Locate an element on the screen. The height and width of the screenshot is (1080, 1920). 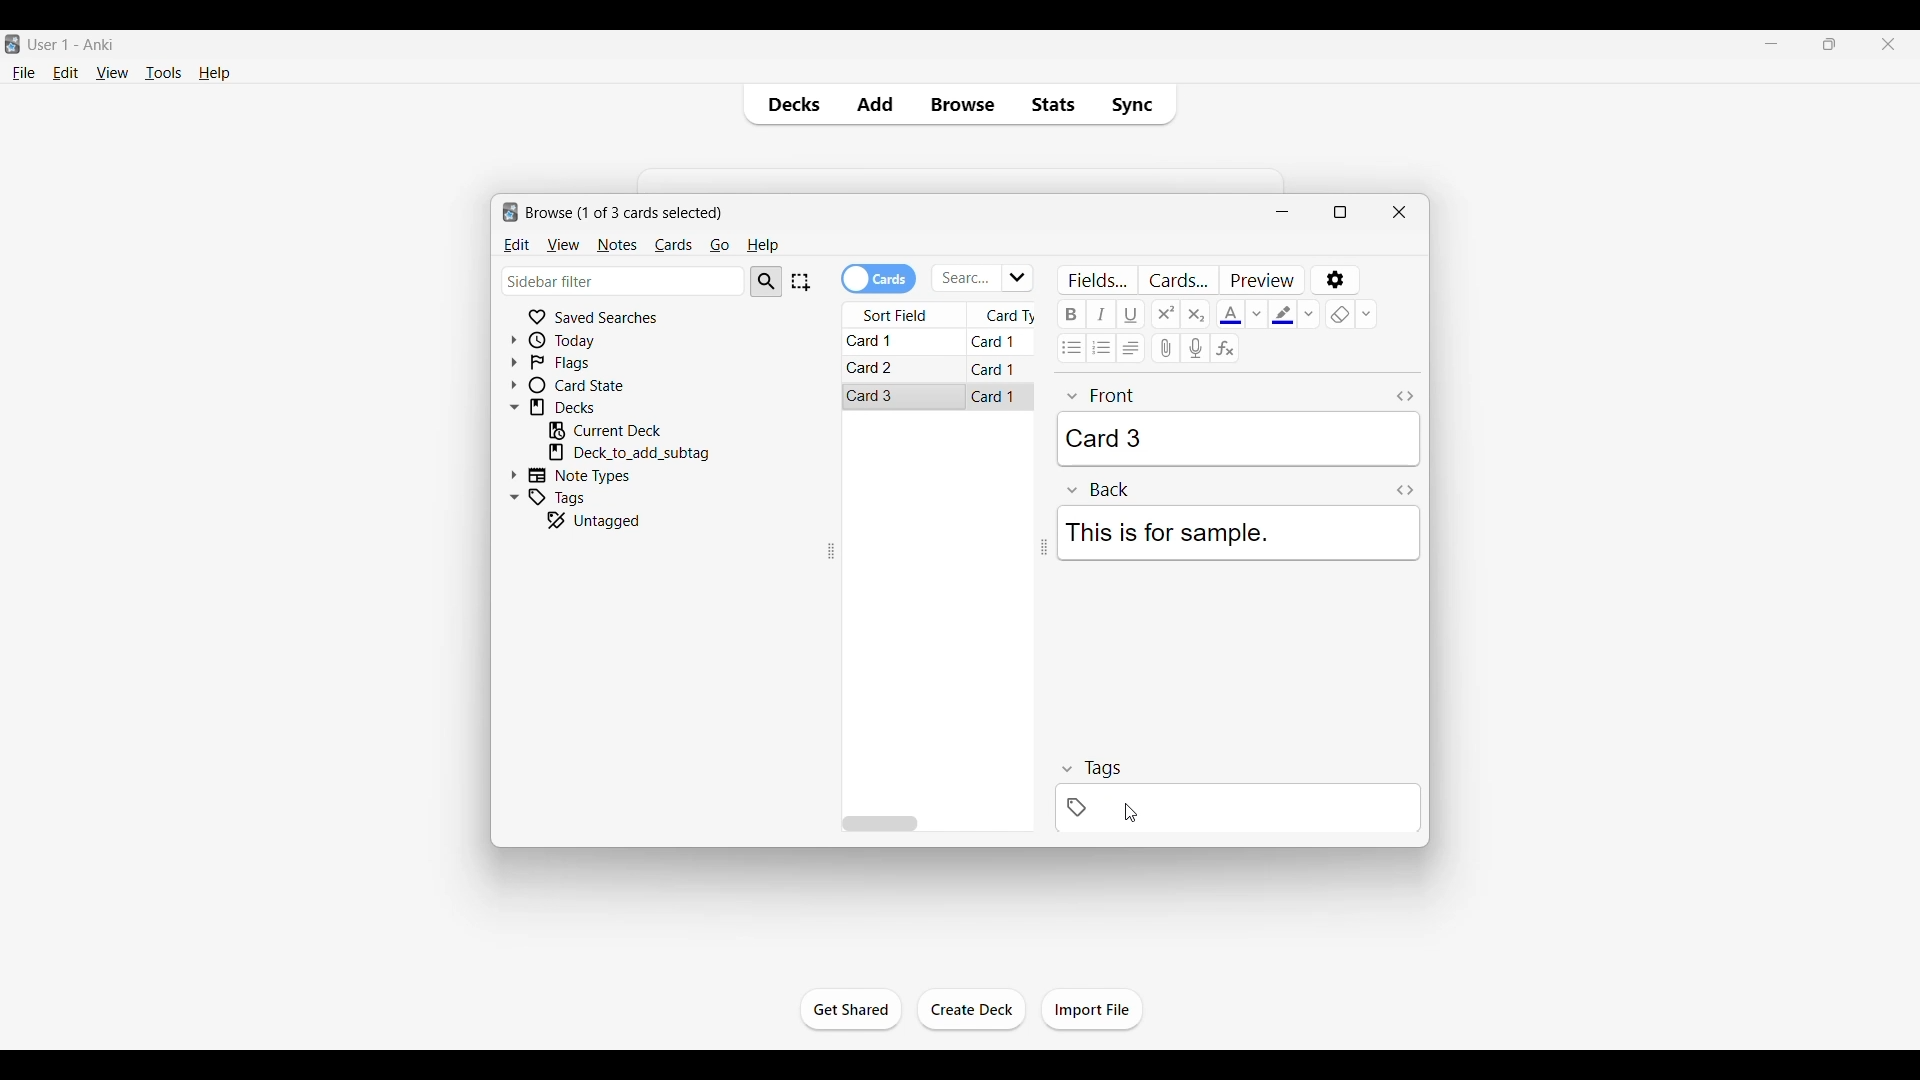
Click to go to Flags  is located at coordinates (592, 363).